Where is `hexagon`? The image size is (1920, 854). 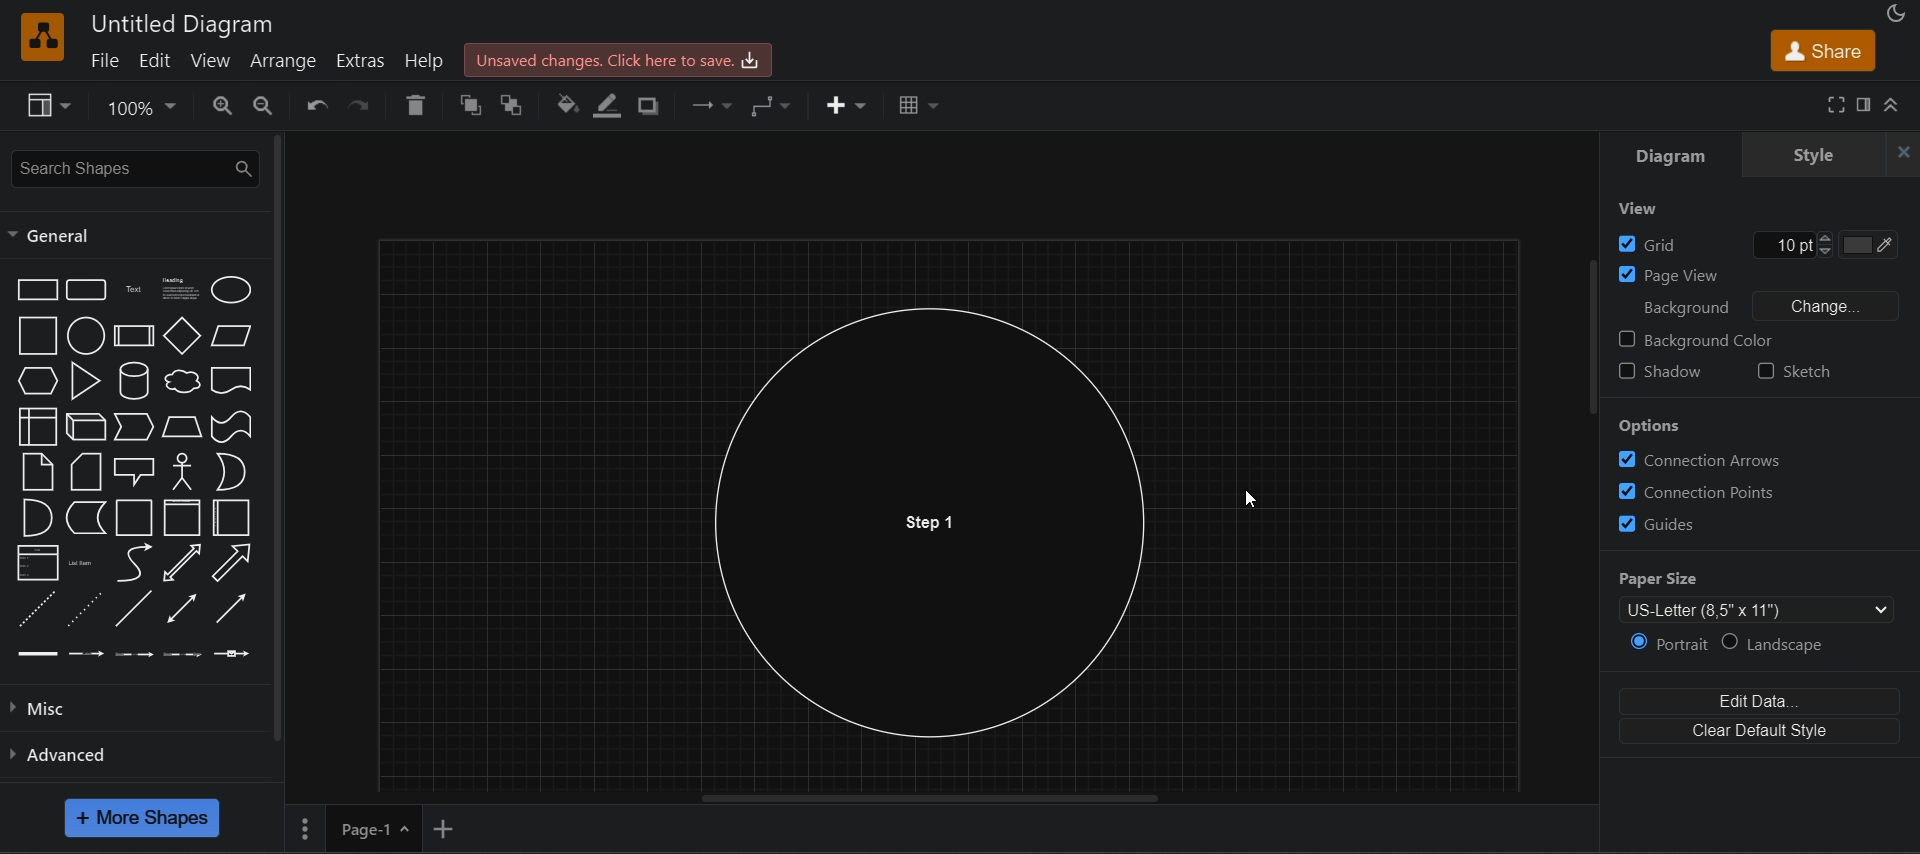 hexagon is located at coordinates (34, 381).